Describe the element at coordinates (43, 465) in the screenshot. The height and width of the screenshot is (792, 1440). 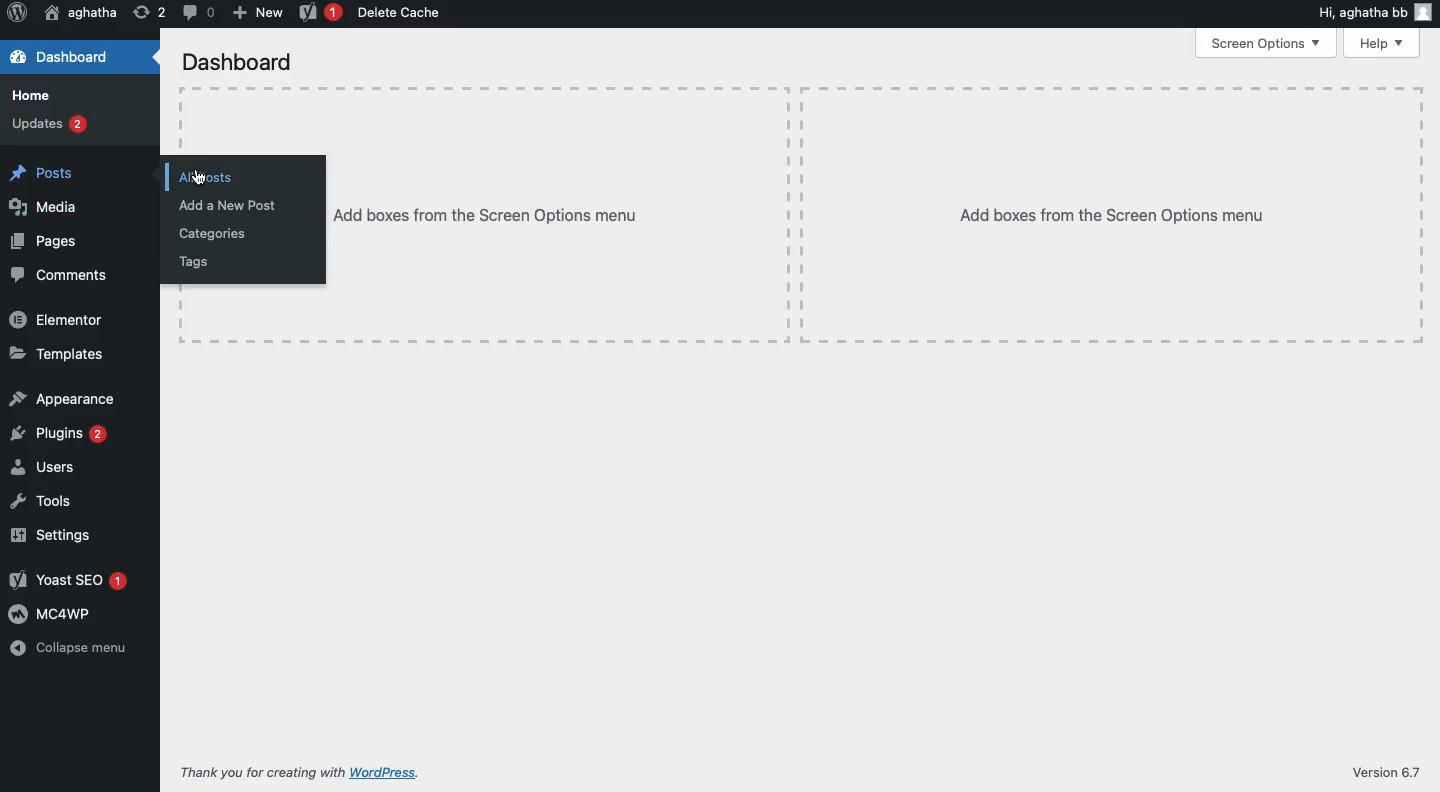
I see `Users` at that location.